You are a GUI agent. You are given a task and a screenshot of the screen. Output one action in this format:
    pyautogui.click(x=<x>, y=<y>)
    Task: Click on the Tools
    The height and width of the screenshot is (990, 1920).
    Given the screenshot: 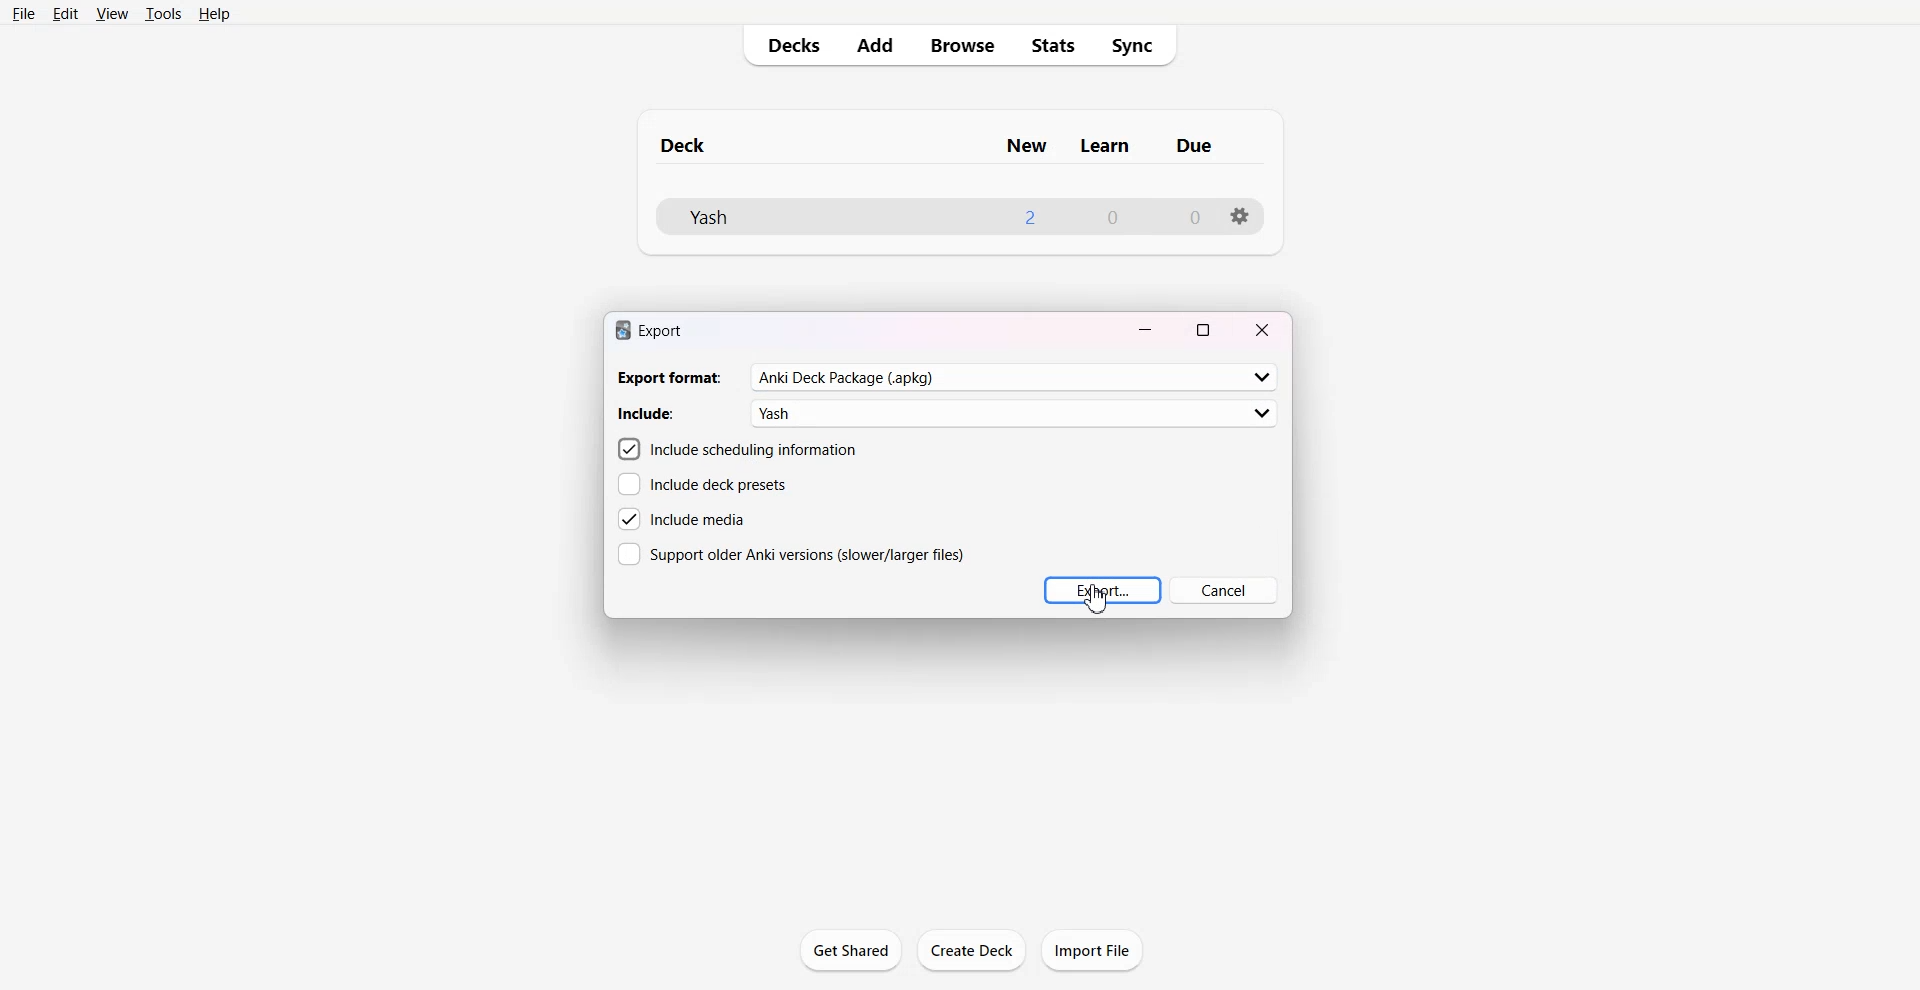 What is the action you would take?
    pyautogui.click(x=164, y=15)
    